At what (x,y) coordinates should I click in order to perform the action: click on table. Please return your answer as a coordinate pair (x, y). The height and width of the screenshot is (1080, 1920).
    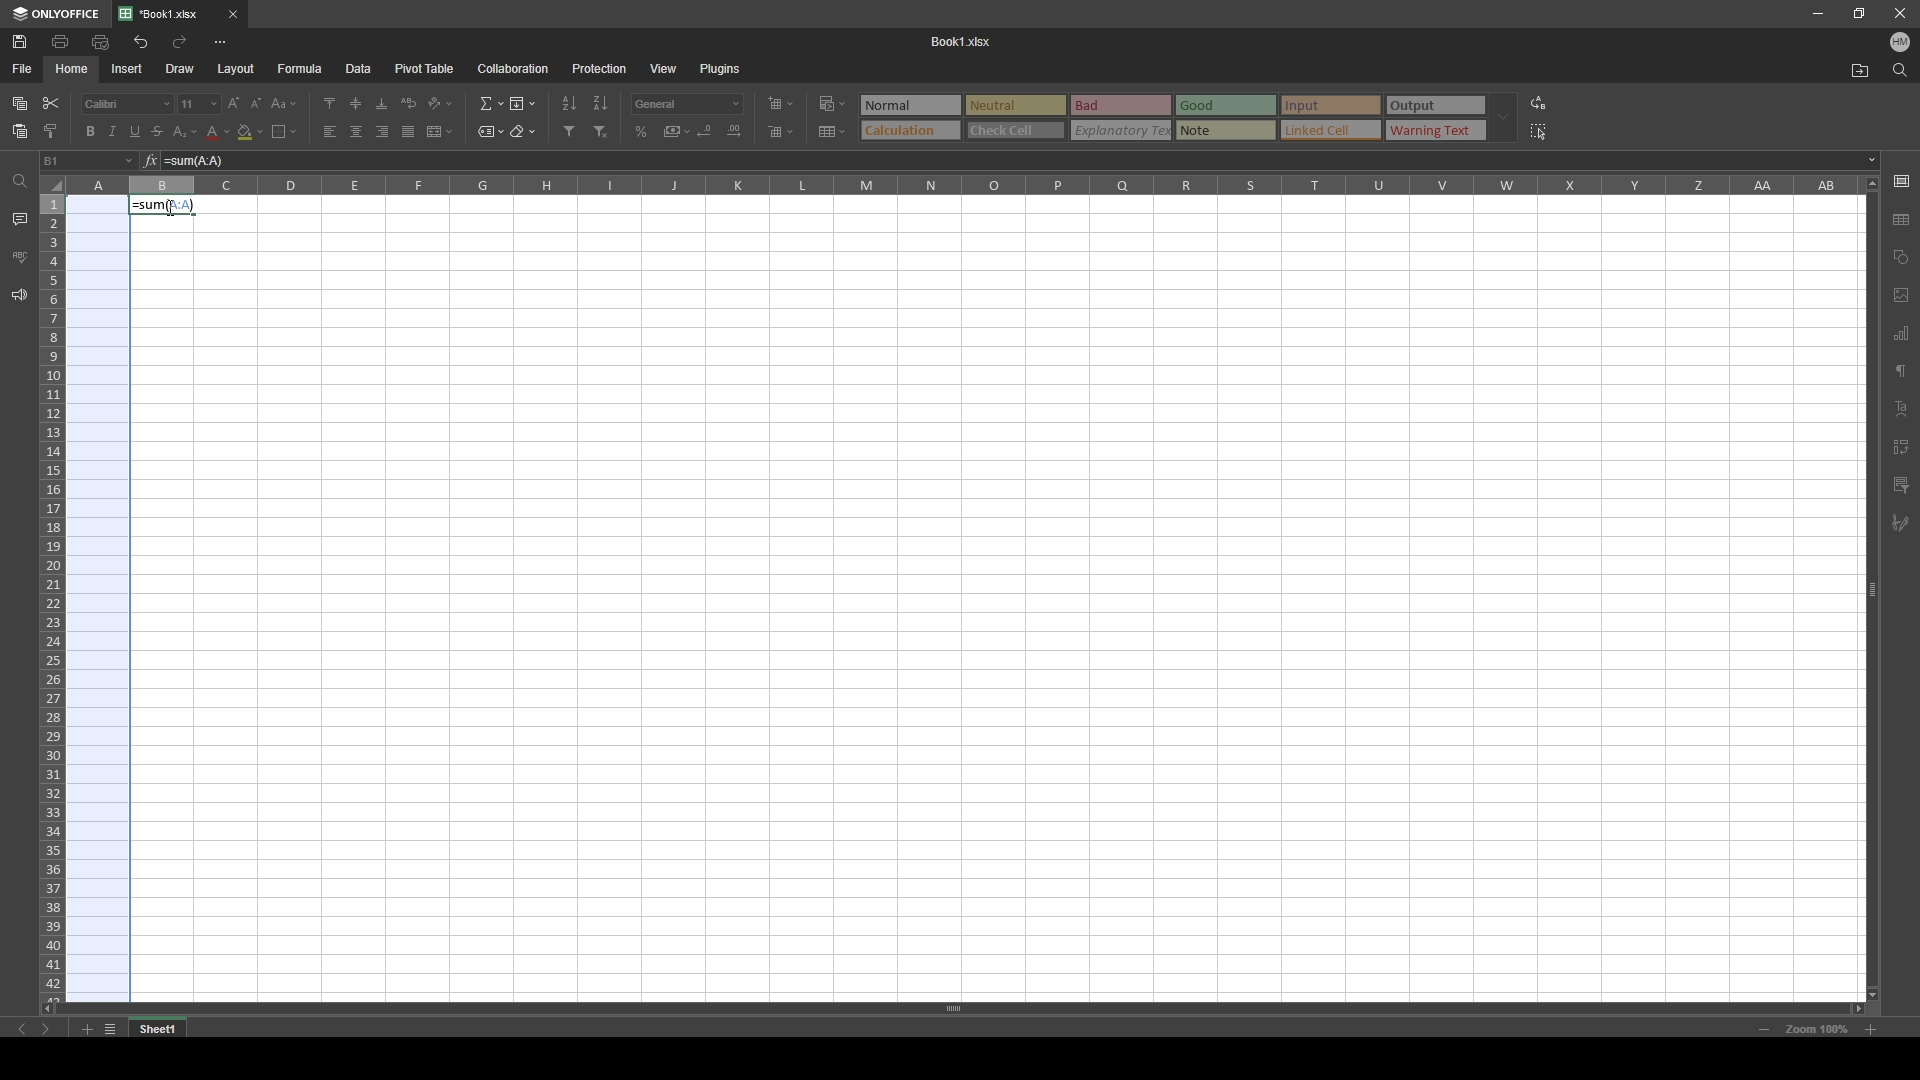
    Looking at the image, I should click on (1904, 216).